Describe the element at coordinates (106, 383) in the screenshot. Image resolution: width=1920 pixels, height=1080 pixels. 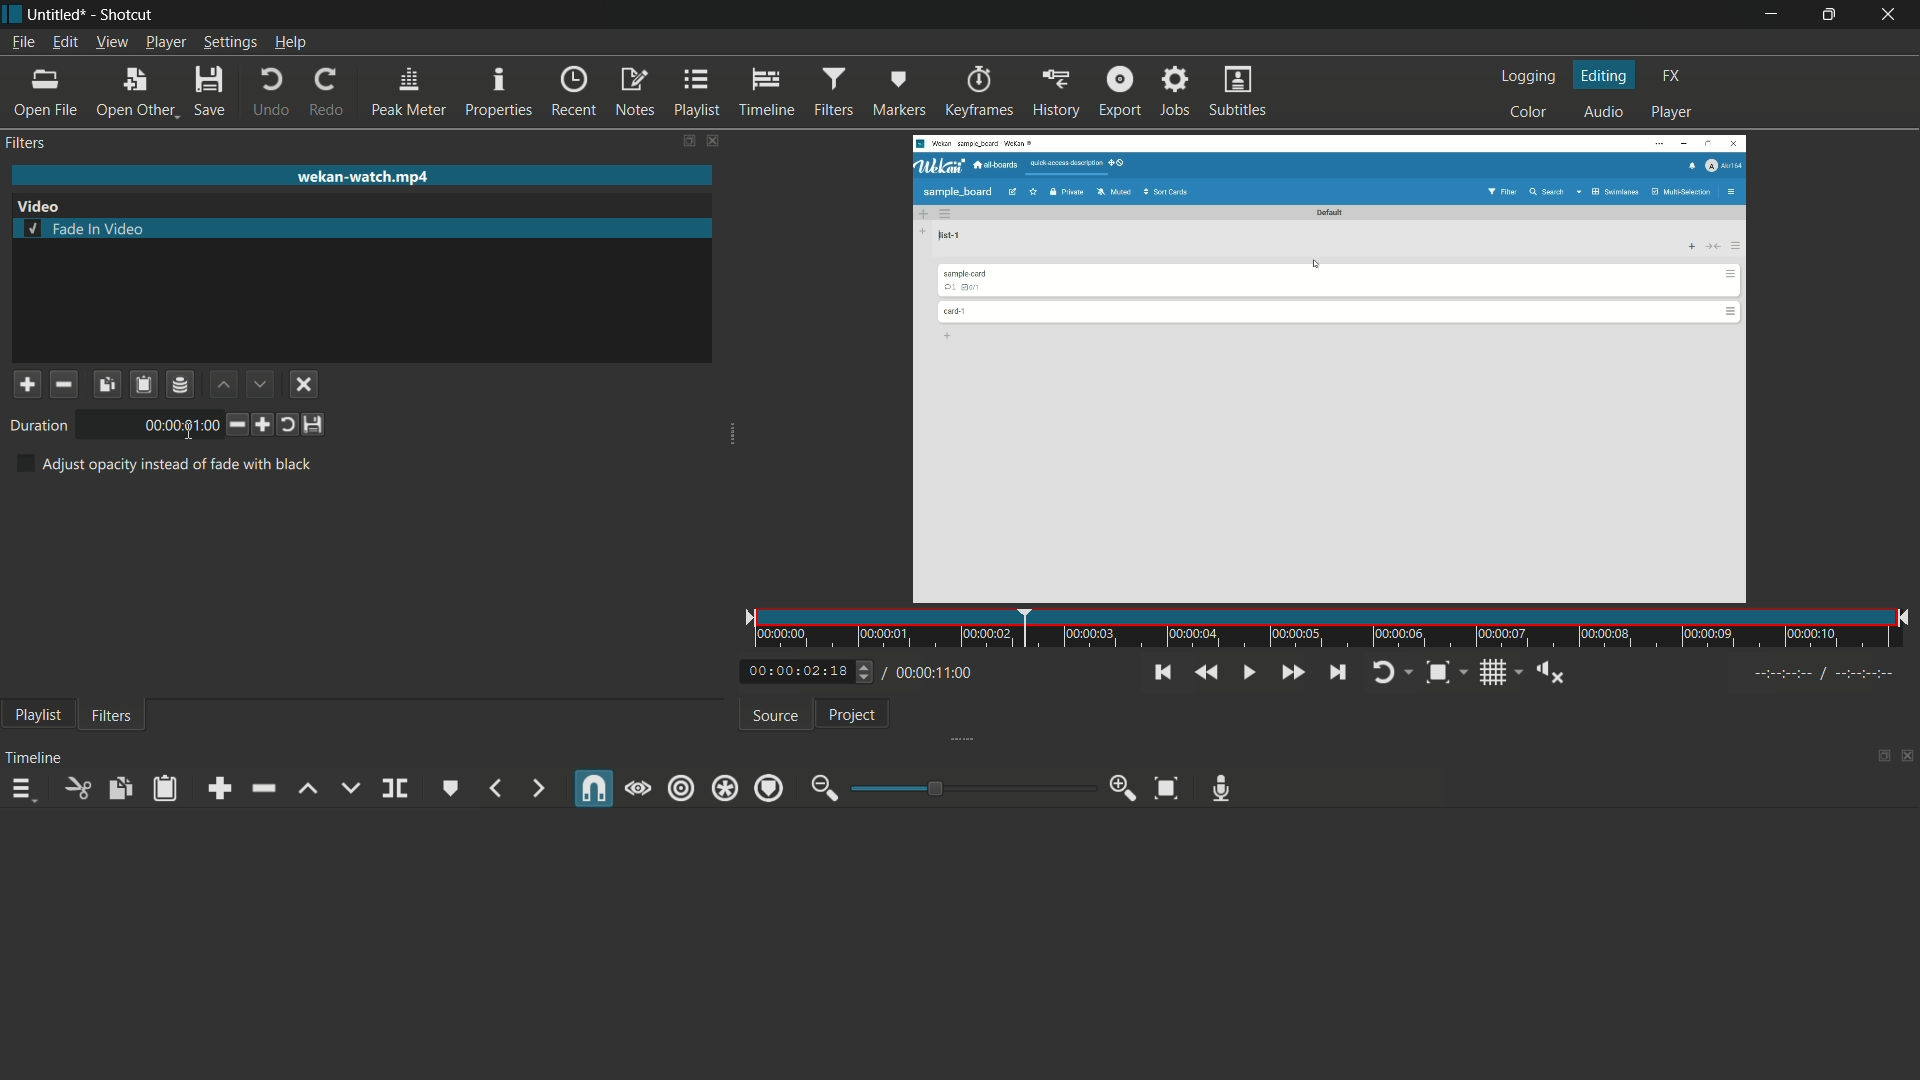
I see `copy checked filter` at that location.